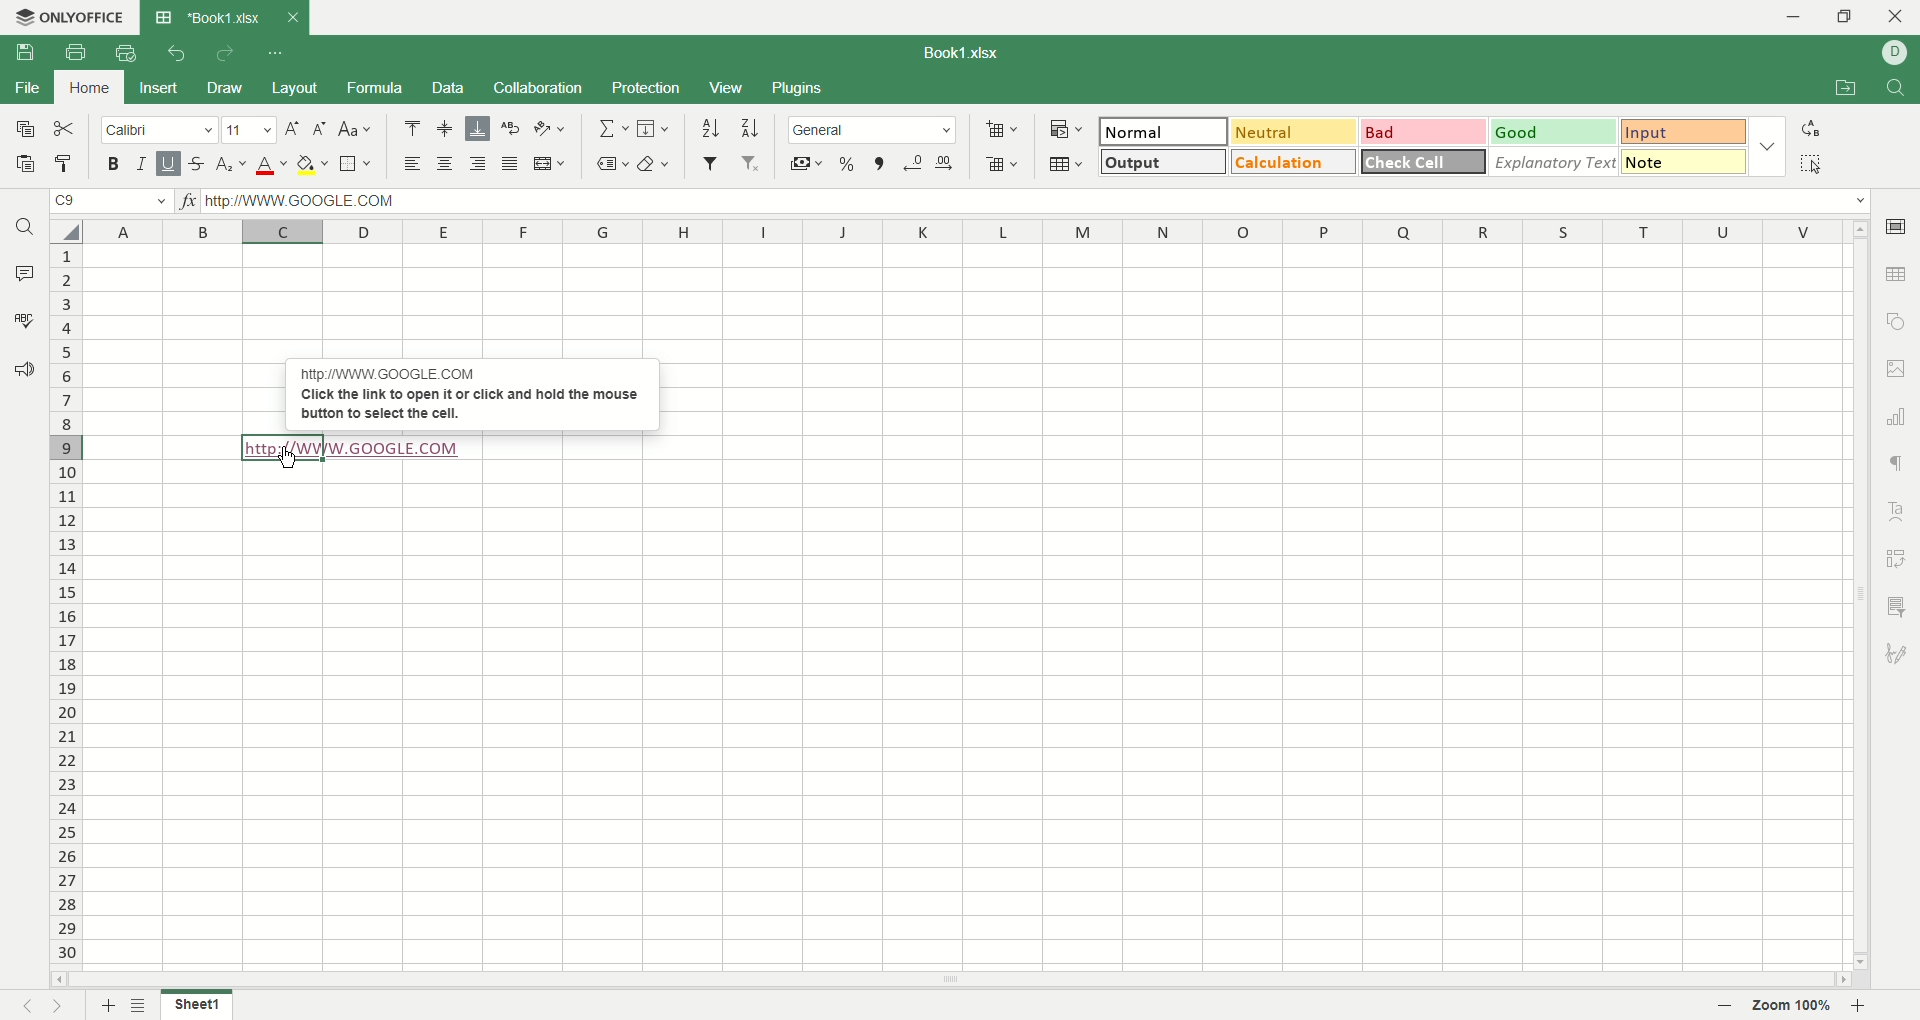 The height and width of the screenshot is (1020, 1920). I want to click on vertical scroll bar, so click(1861, 594).